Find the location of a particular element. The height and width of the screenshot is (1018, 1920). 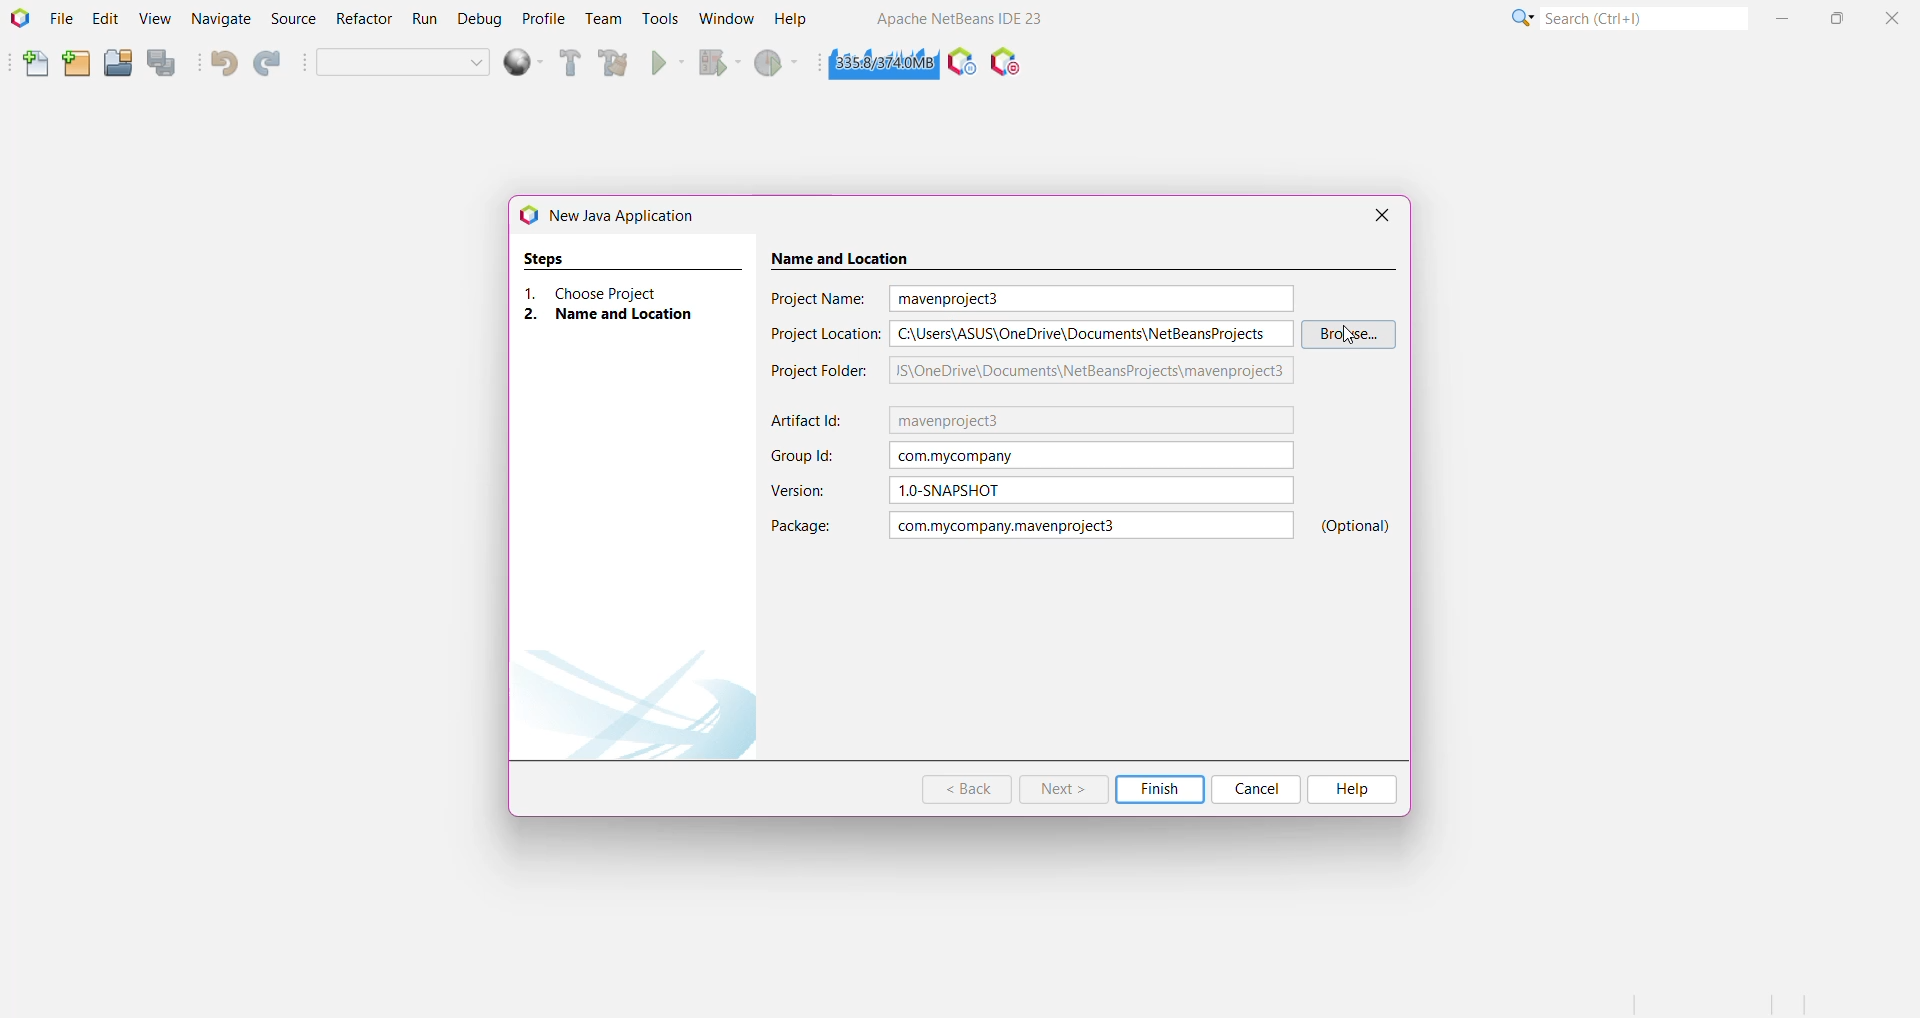

Navigate is located at coordinates (221, 20).